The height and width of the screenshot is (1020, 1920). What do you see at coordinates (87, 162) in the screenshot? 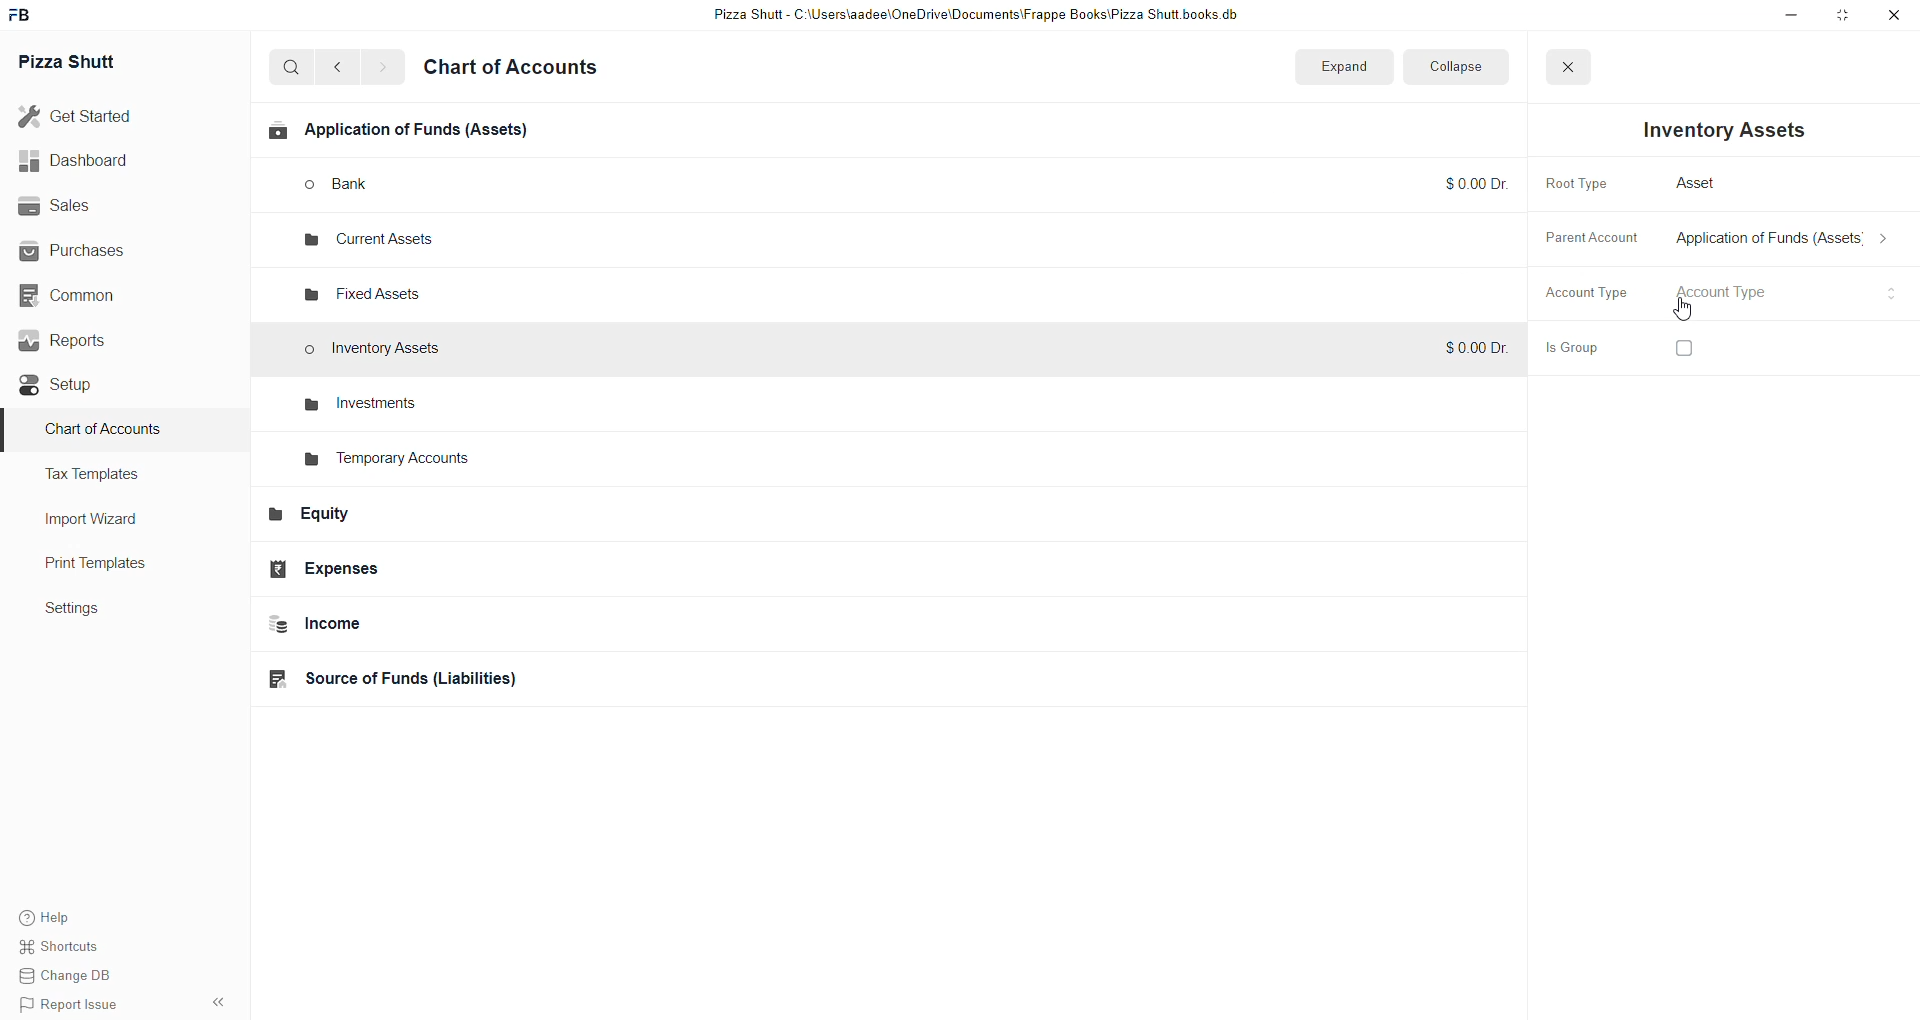
I see `Dashboard ` at bounding box center [87, 162].